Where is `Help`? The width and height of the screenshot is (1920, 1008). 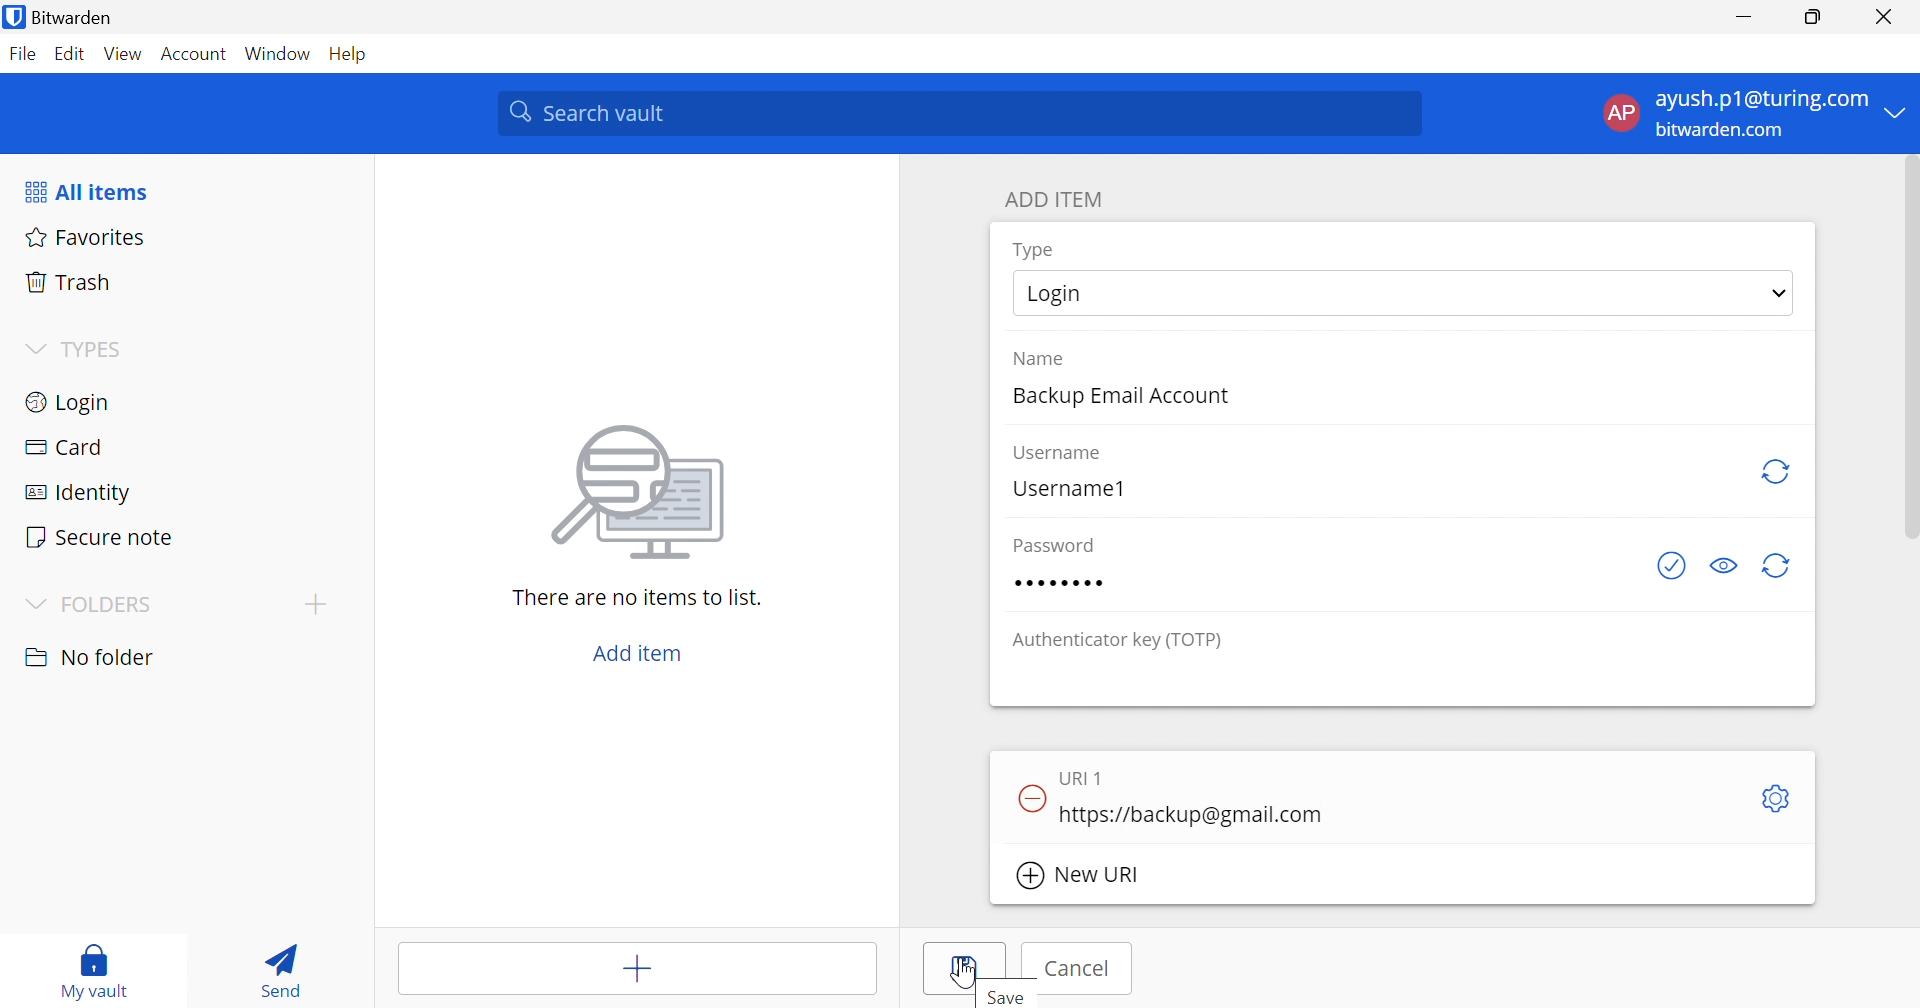
Help is located at coordinates (345, 53).